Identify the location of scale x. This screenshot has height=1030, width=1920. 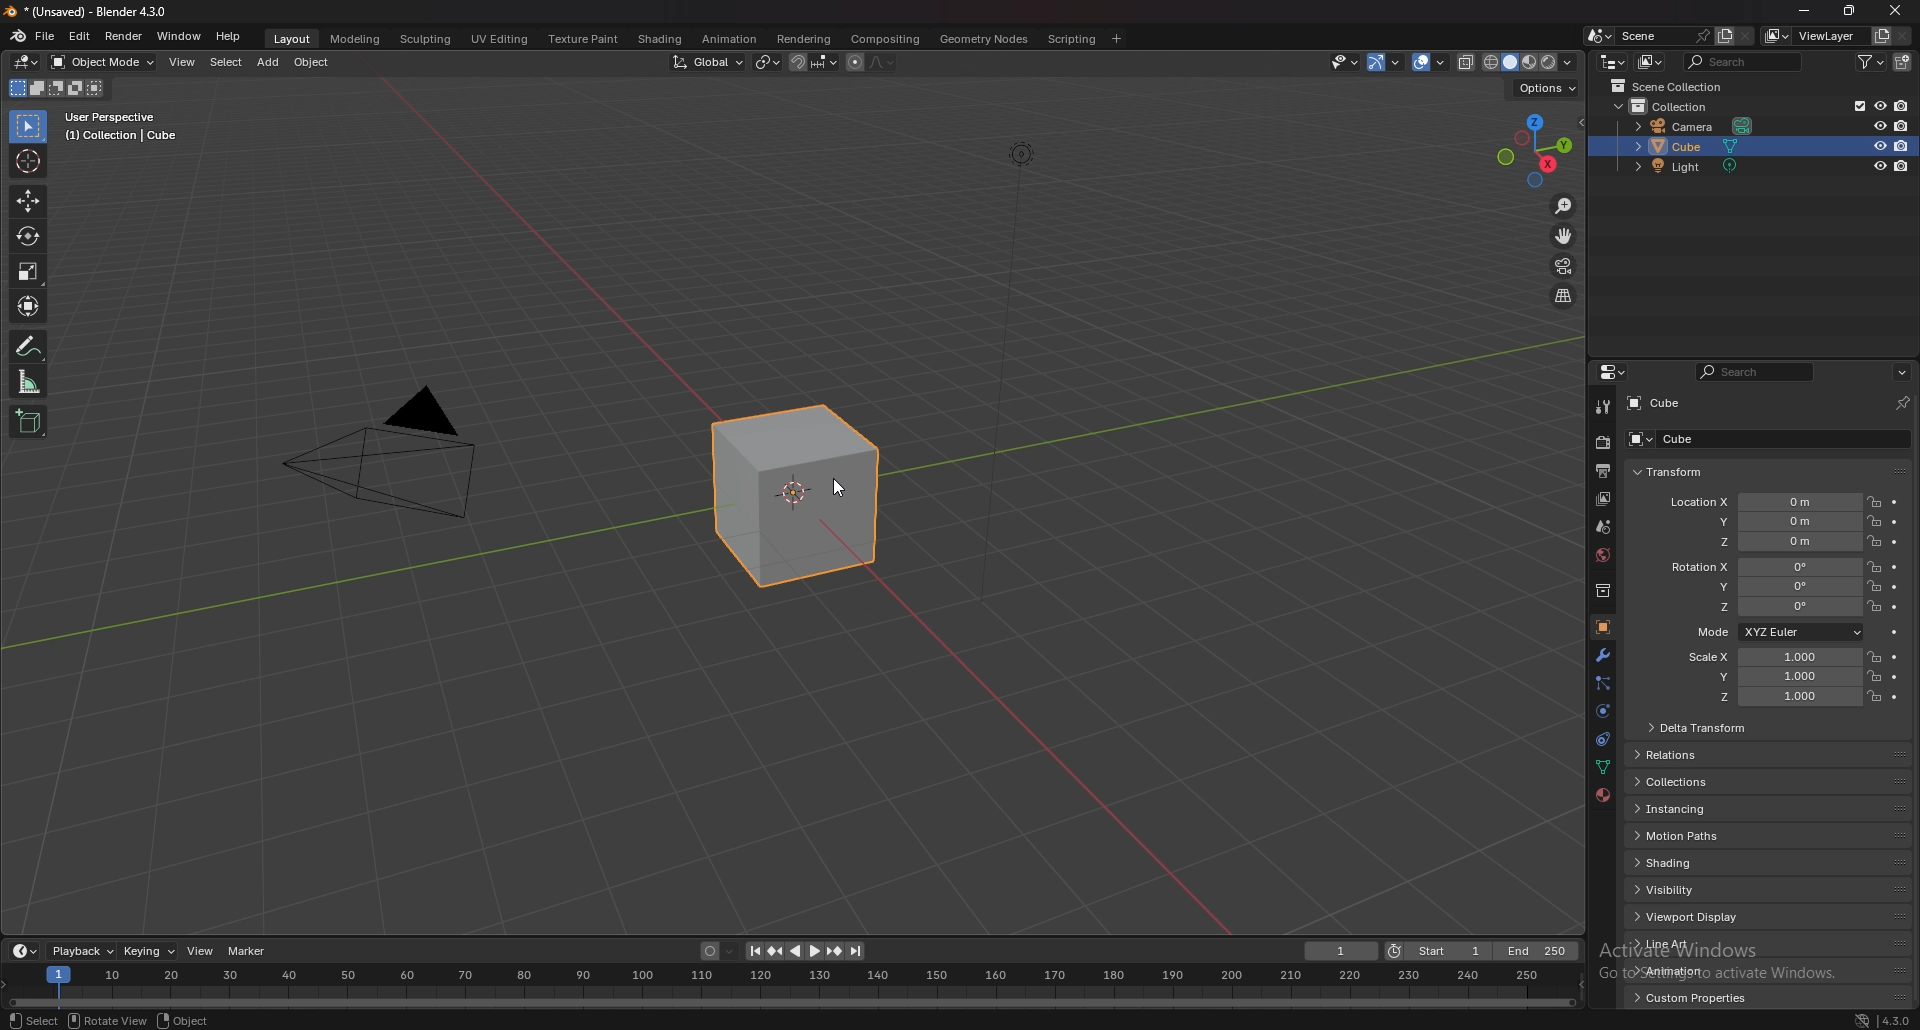
(1770, 658).